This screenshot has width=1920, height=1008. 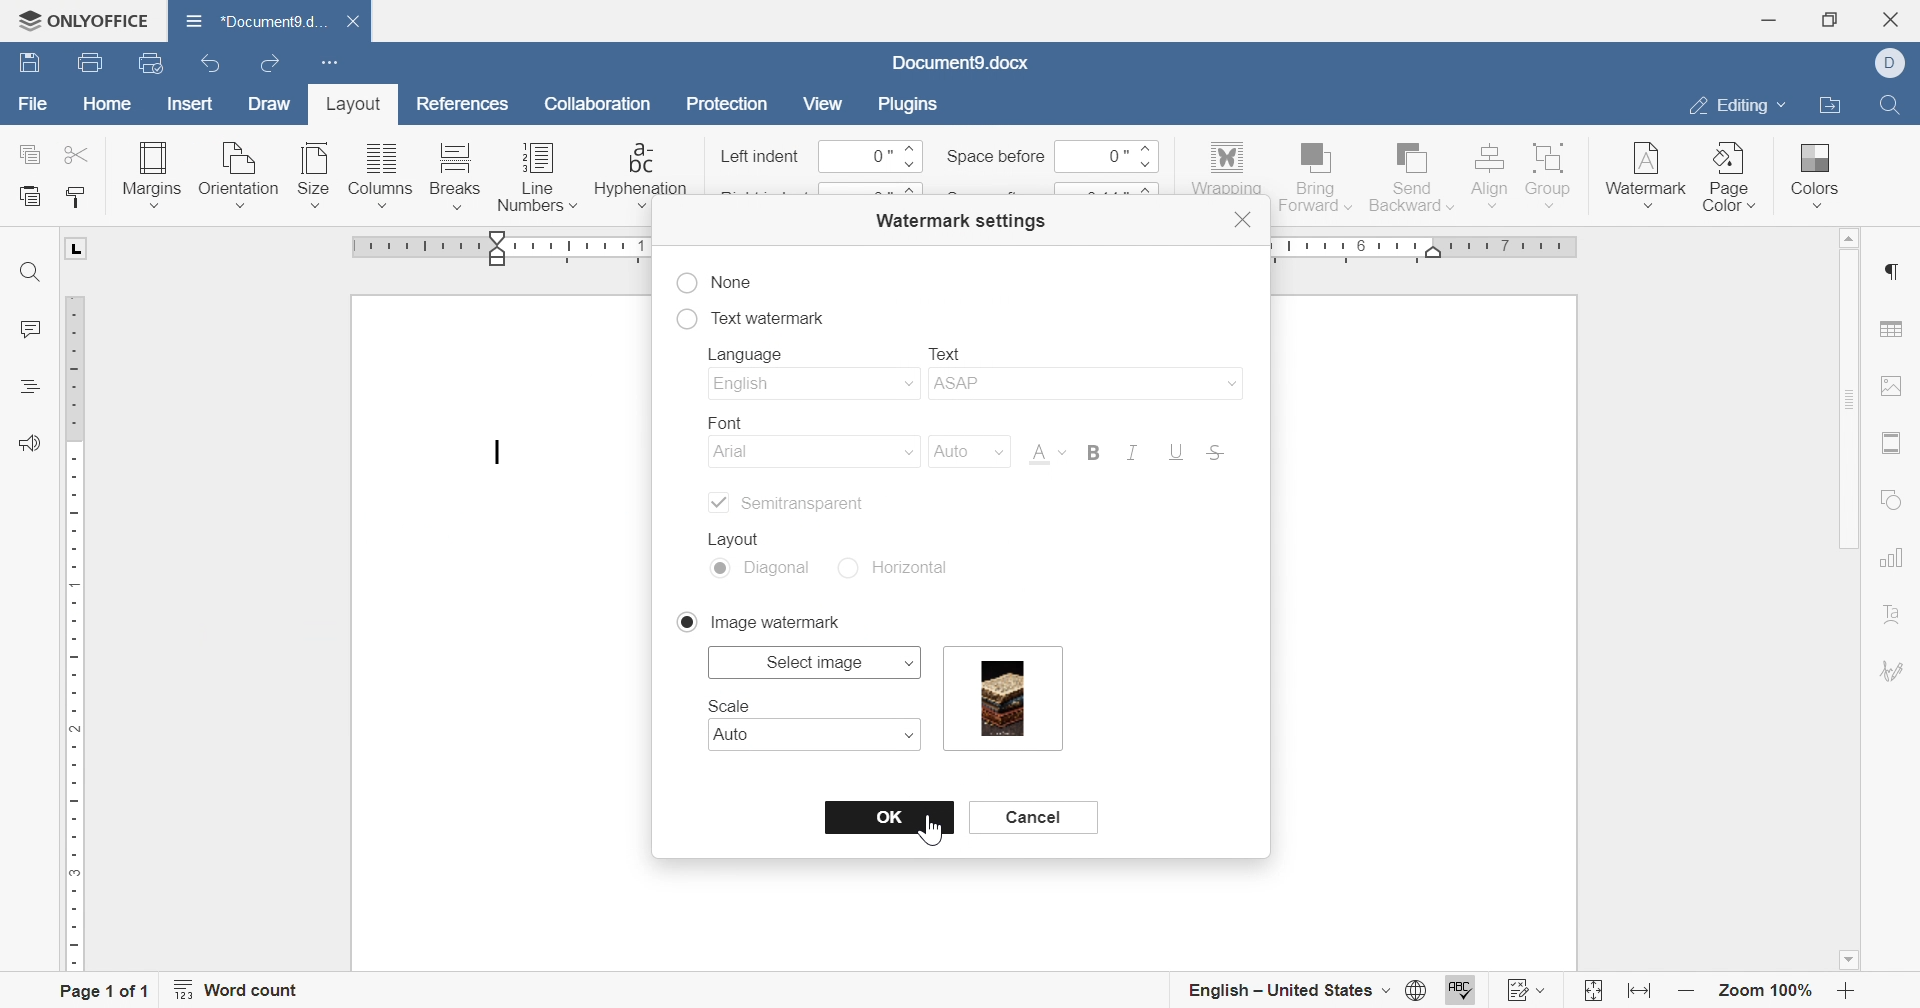 What do you see at coordinates (1413, 174) in the screenshot?
I see `send backward` at bounding box center [1413, 174].